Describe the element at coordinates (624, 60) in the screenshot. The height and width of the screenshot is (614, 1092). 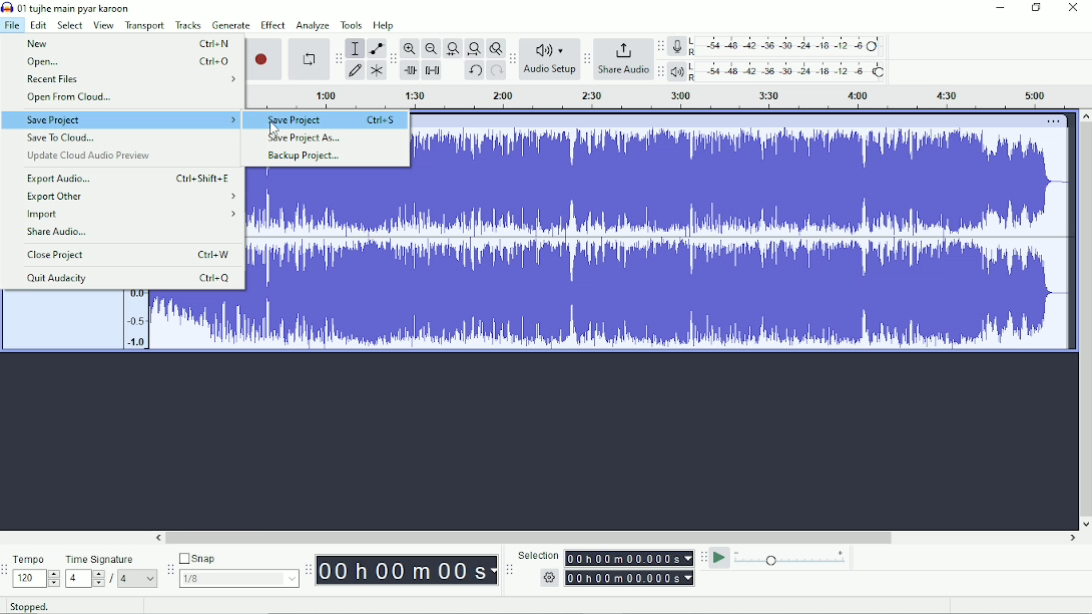
I see `Share Audio` at that location.